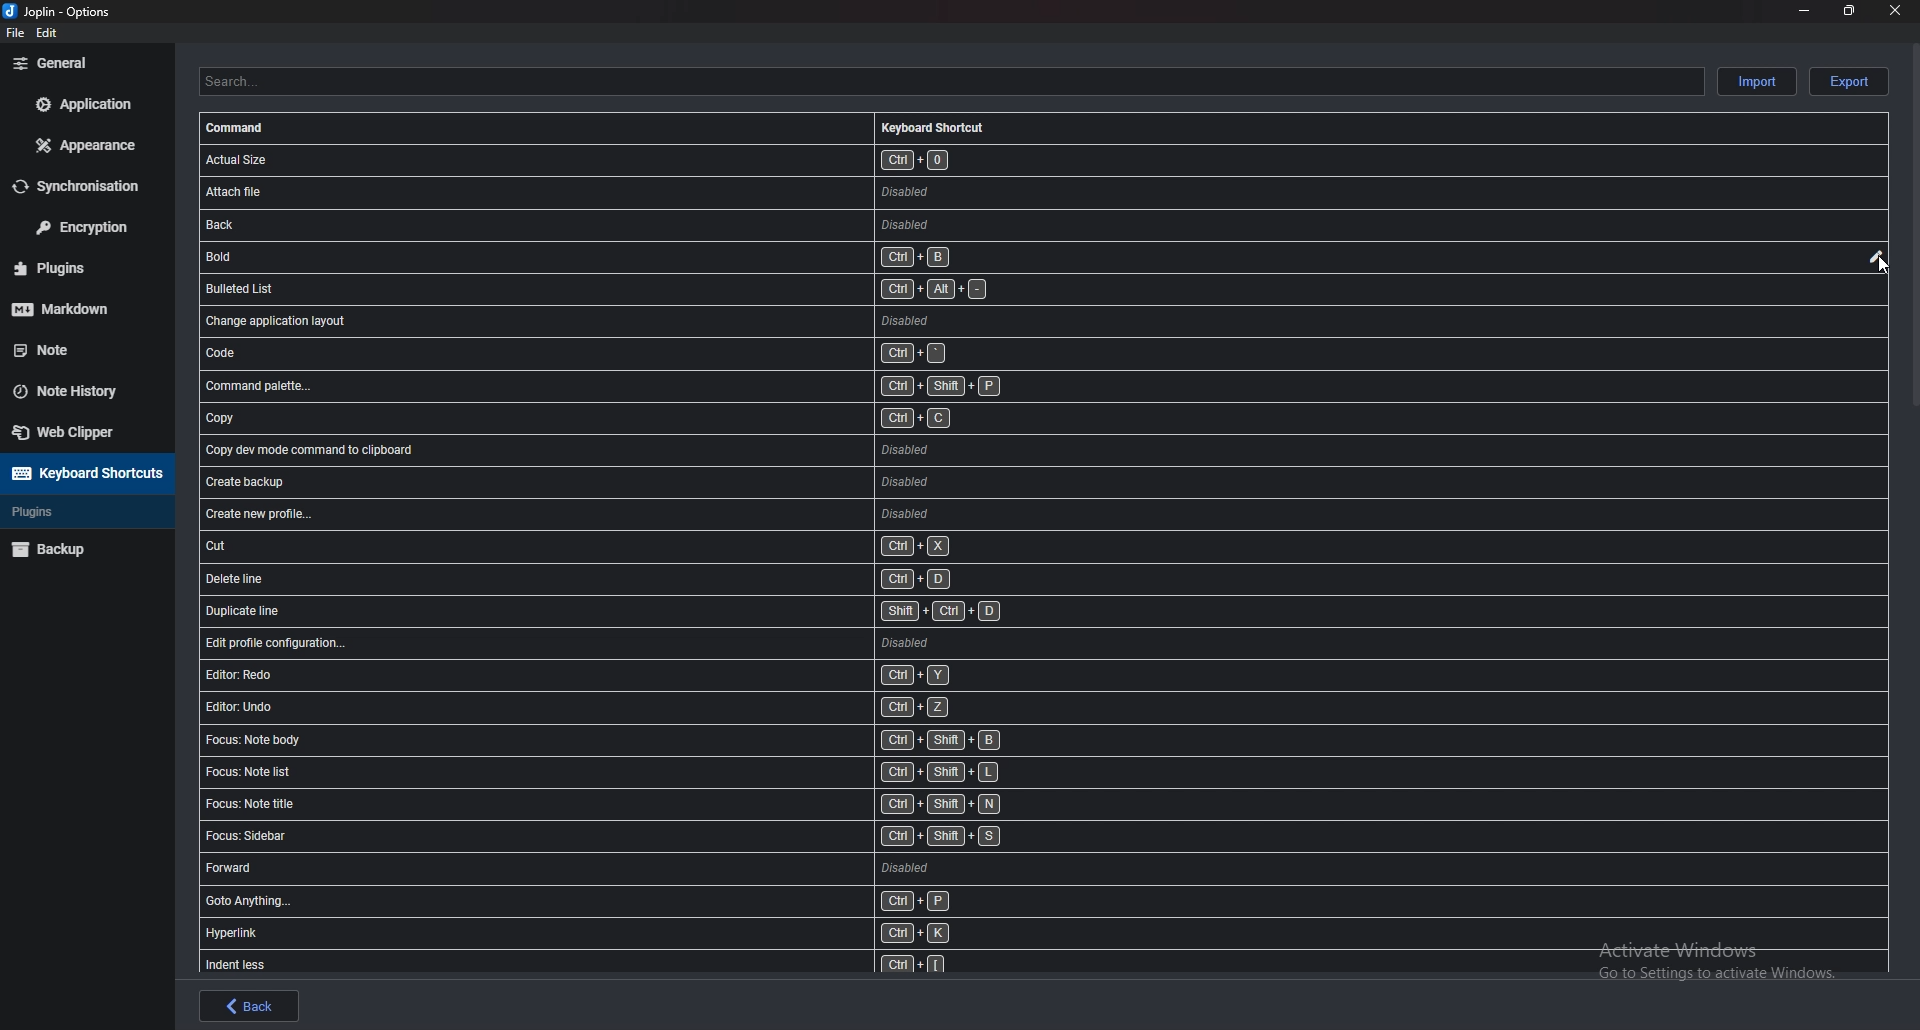 Image resolution: width=1920 pixels, height=1030 pixels. What do you see at coordinates (652, 936) in the screenshot?
I see `shortcut` at bounding box center [652, 936].